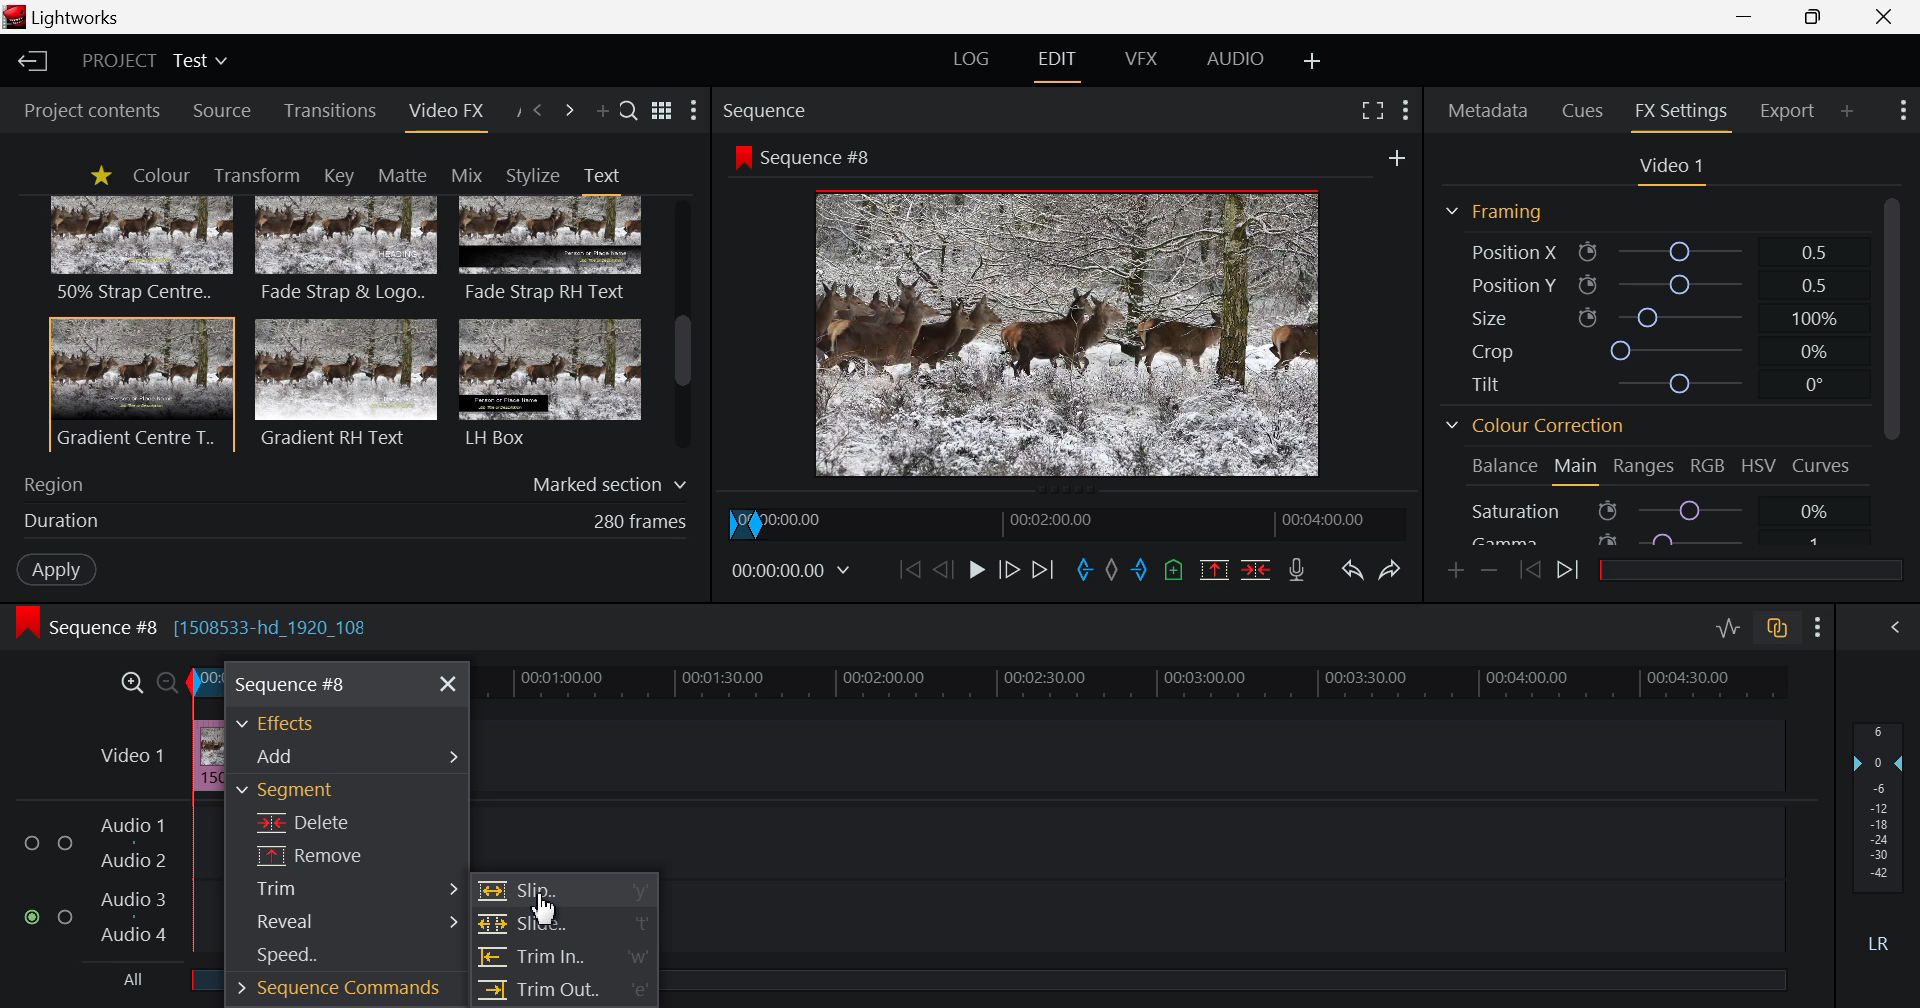  What do you see at coordinates (1145, 59) in the screenshot?
I see `VFX Layout` at bounding box center [1145, 59].